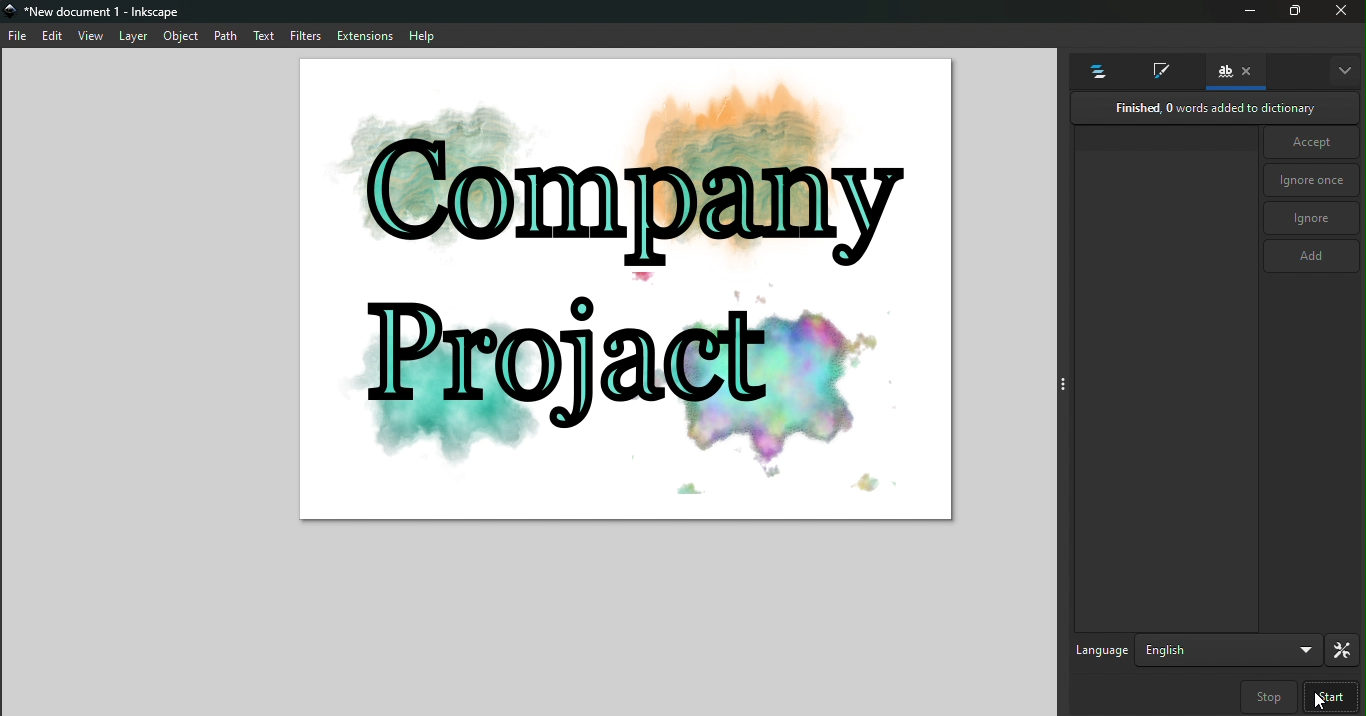 Image resolution: width=1366 pixels, height=716 pixels. I want to click on More options, so click(1341, 70).